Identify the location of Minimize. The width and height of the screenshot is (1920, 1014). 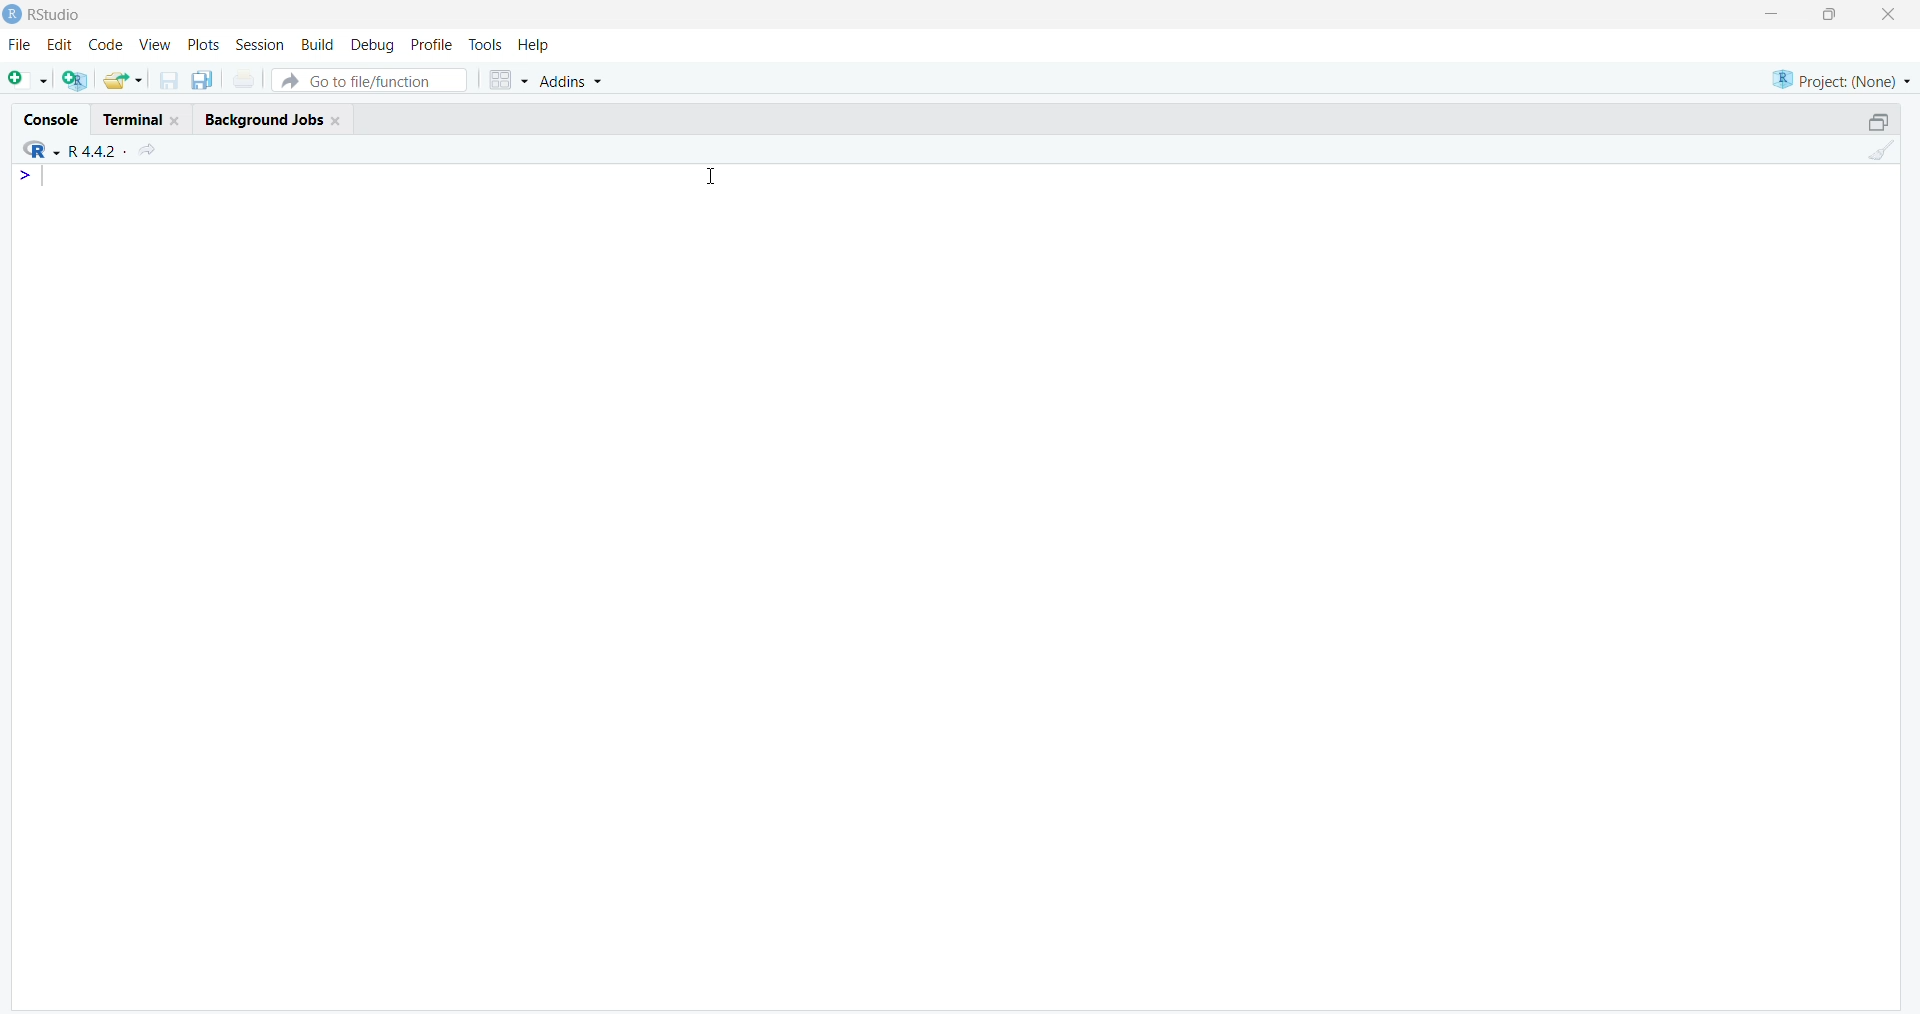
(1776, 12).